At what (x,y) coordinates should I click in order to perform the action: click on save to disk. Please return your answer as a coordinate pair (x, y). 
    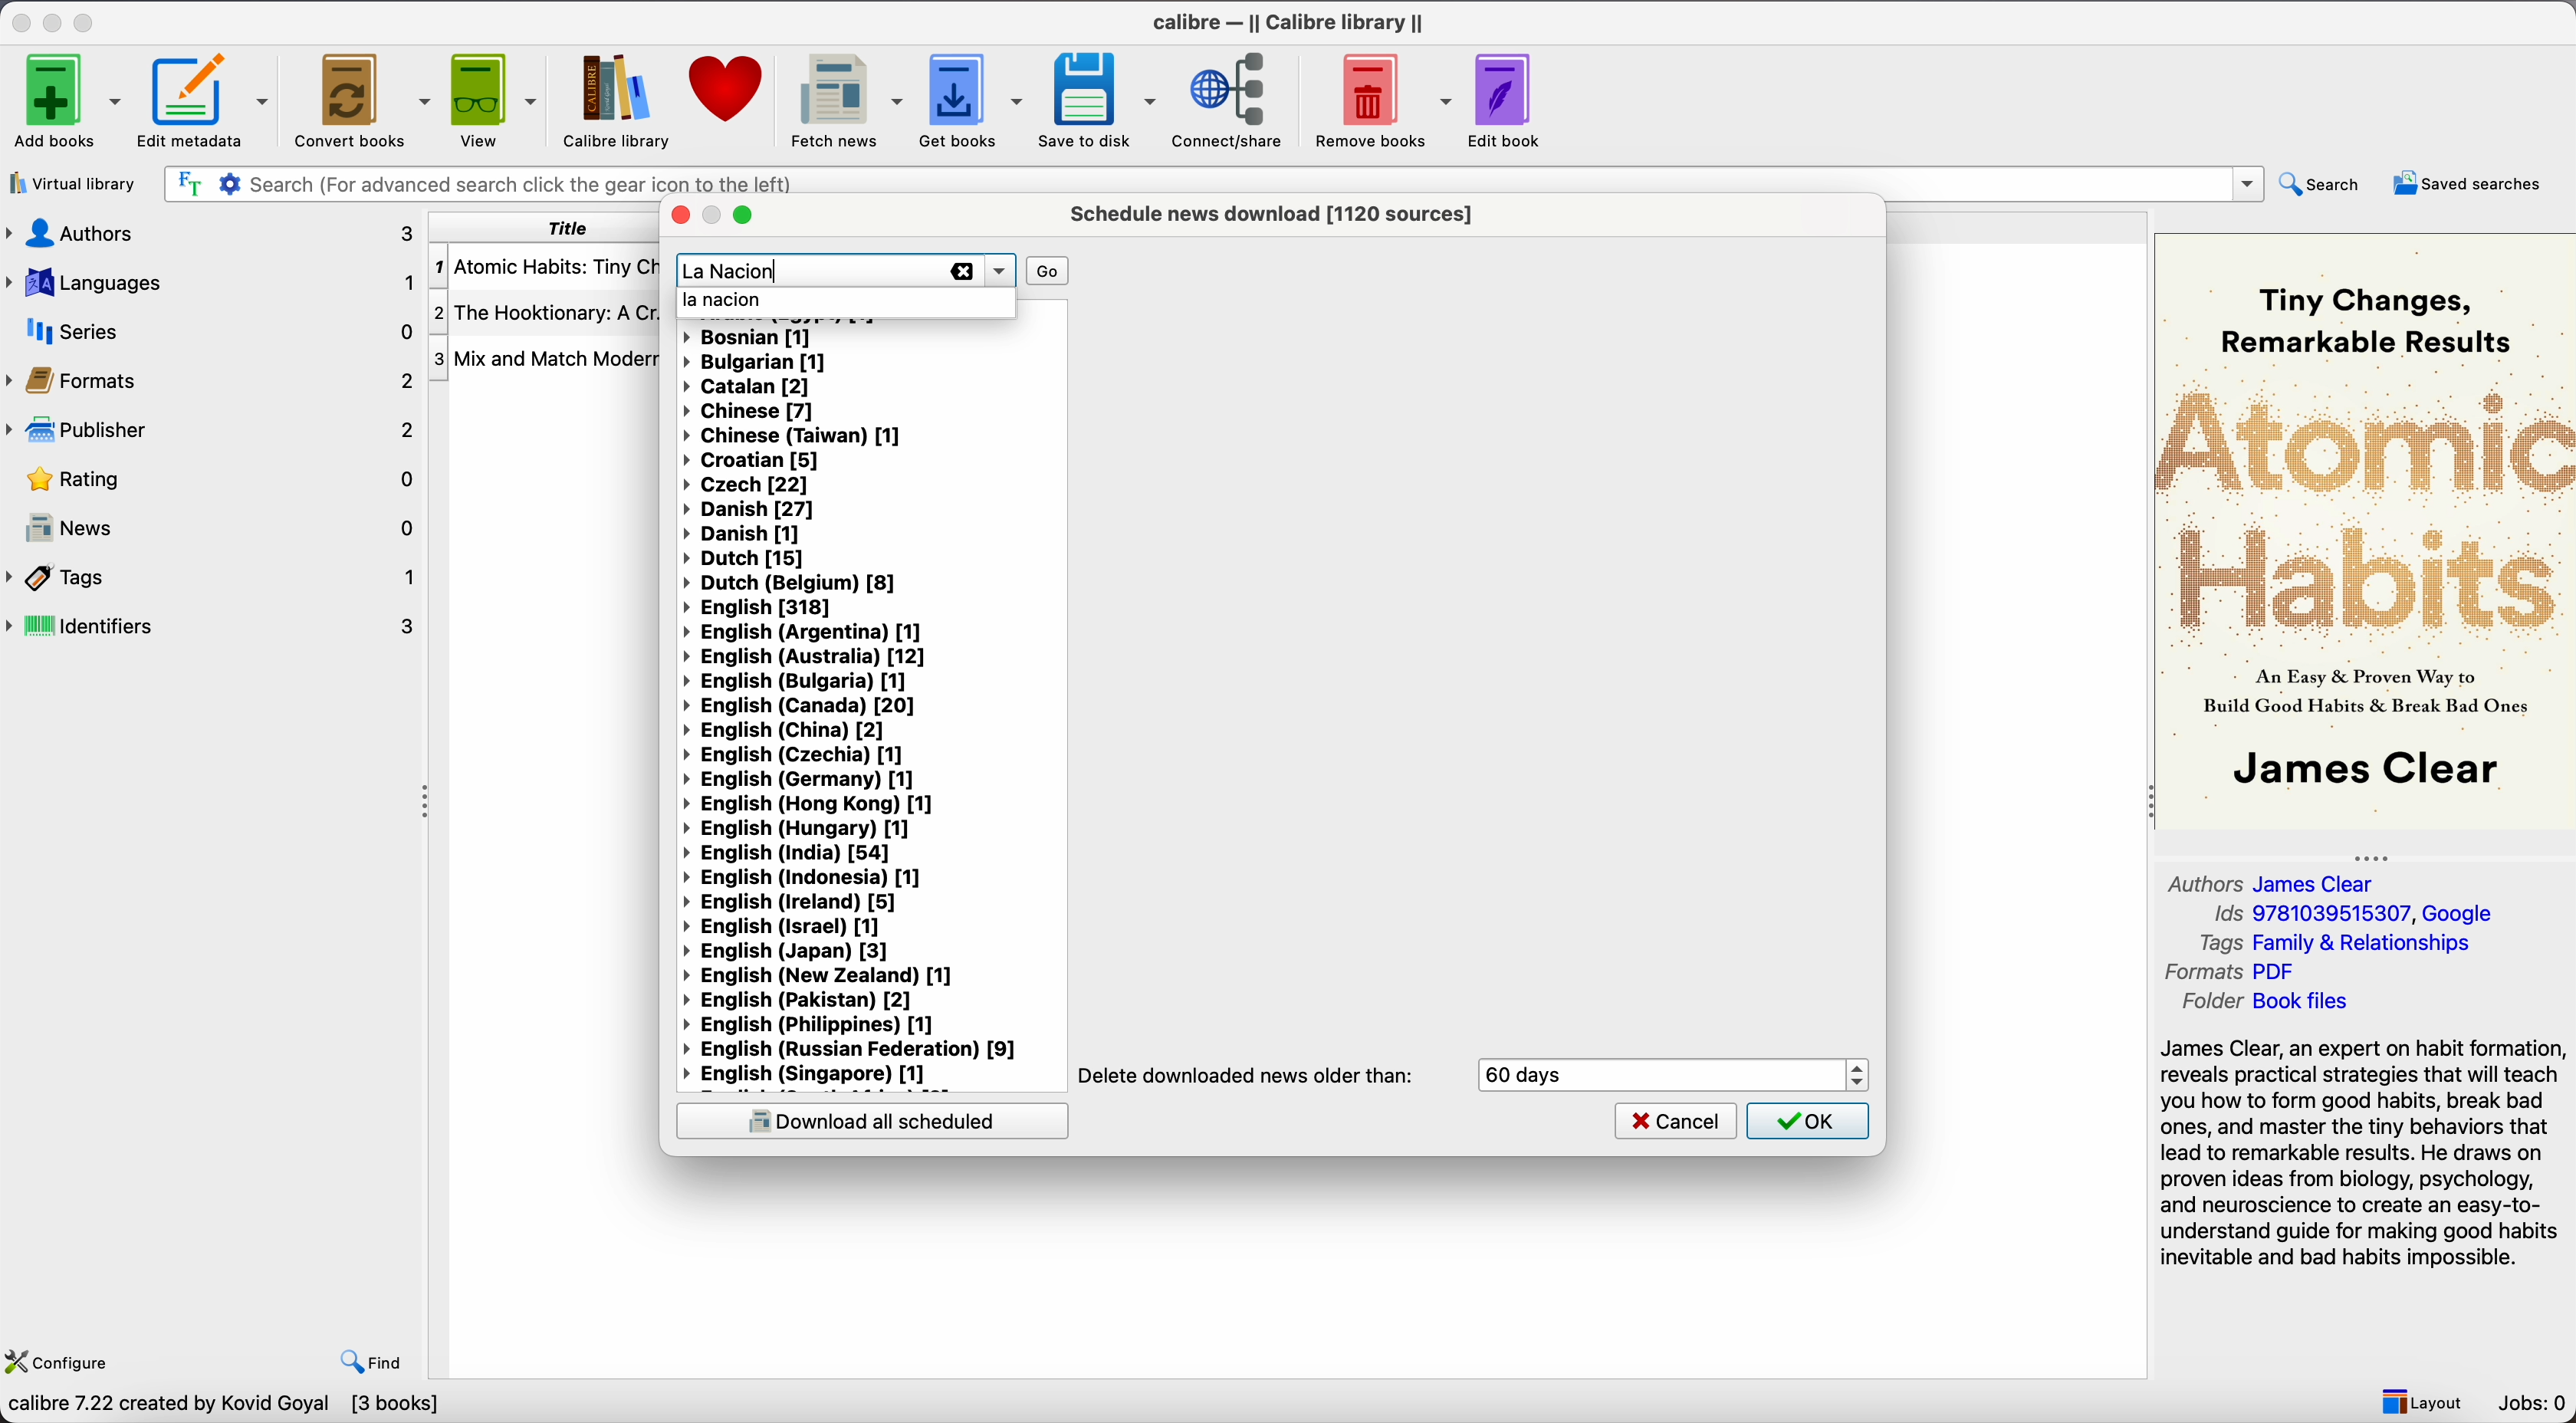
    Looking at the image, I should click on (1098, 100).